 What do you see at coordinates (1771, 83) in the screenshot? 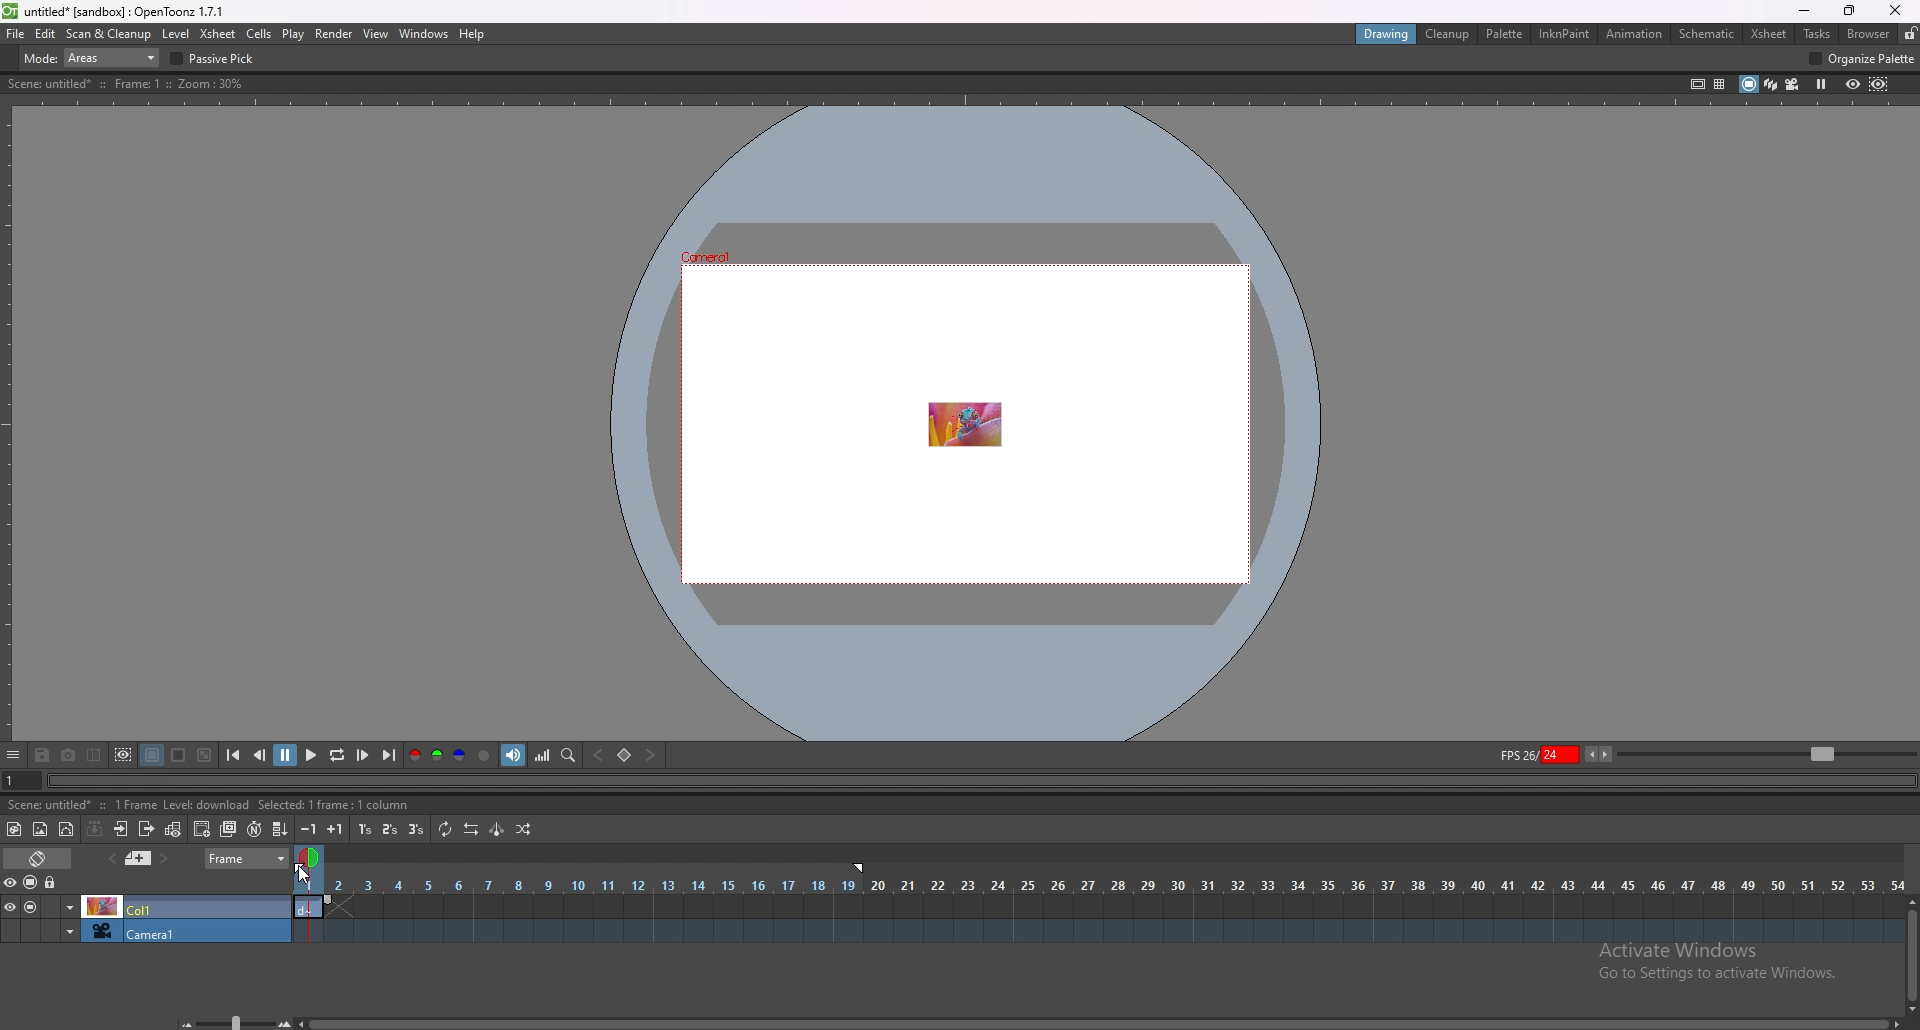
I see `3d` at bounding box center [1771, 83].